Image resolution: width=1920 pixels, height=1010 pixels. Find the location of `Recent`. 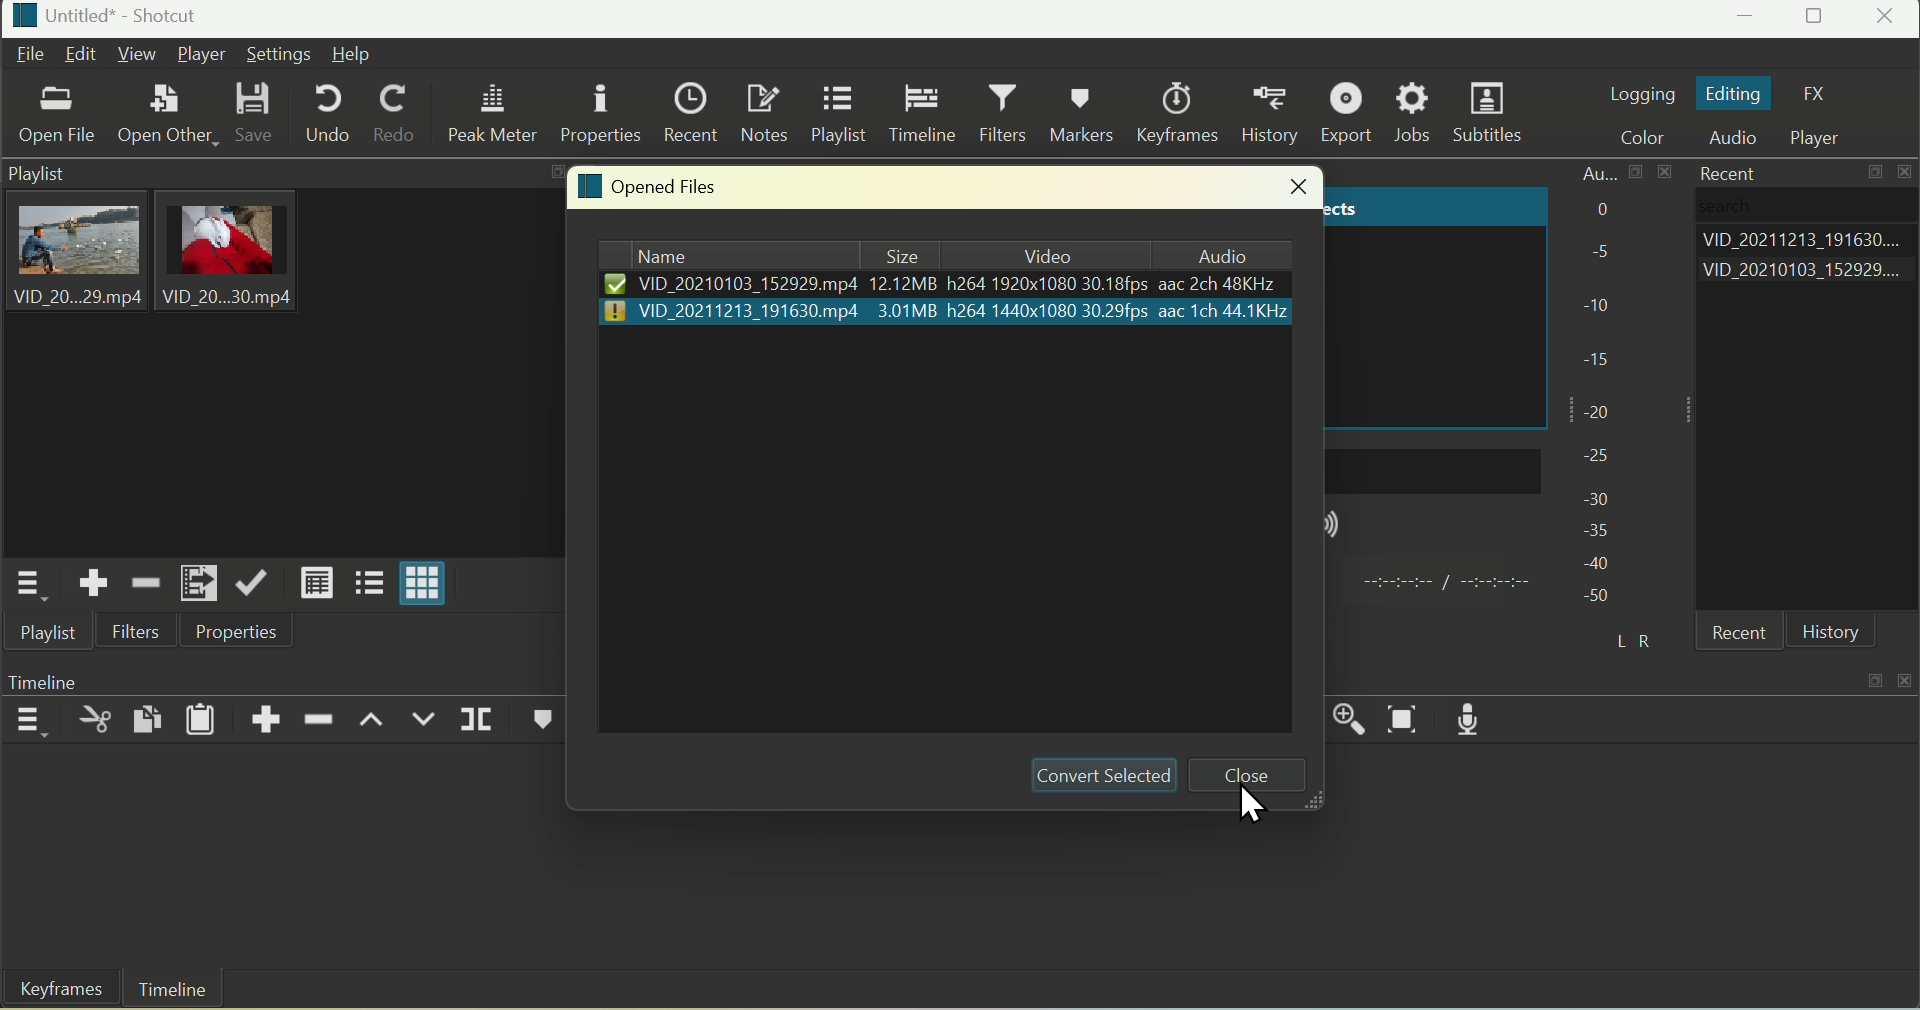

Recent is located at coordinates (1722, 172).